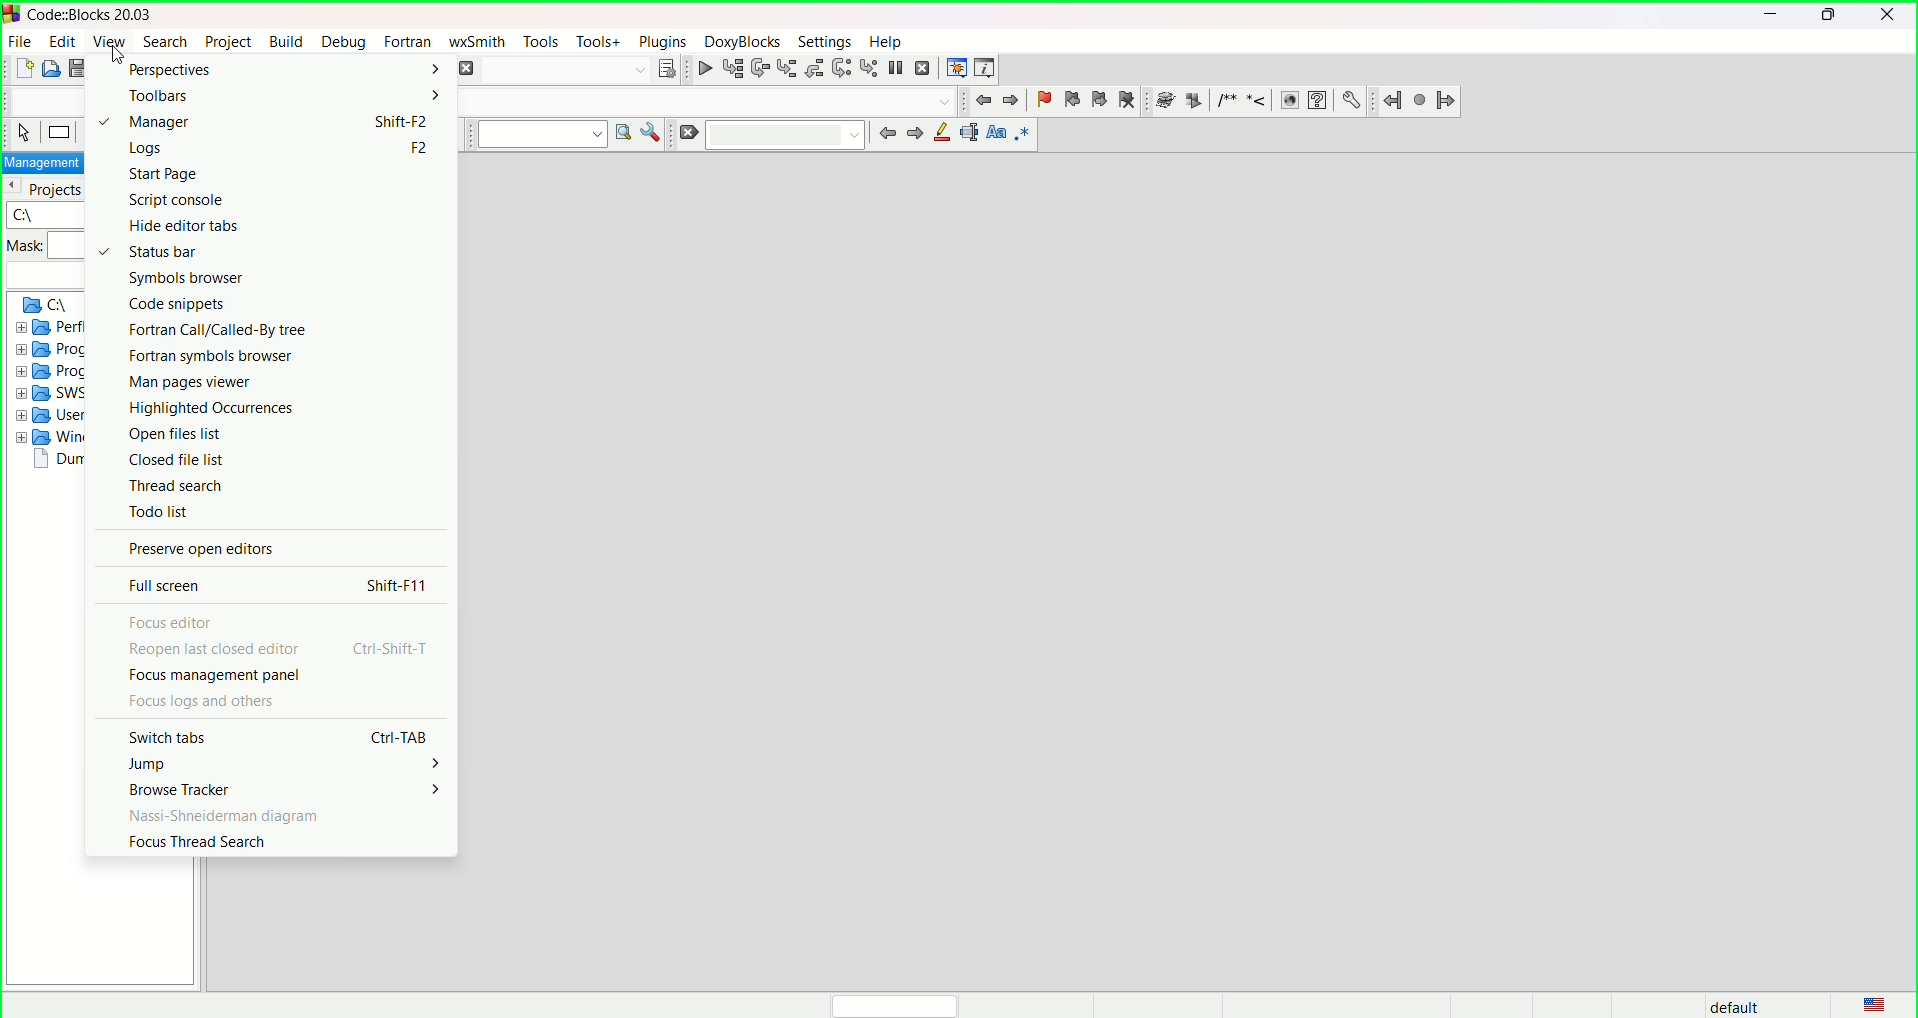  I want to click on cursor, so click(118, 54).